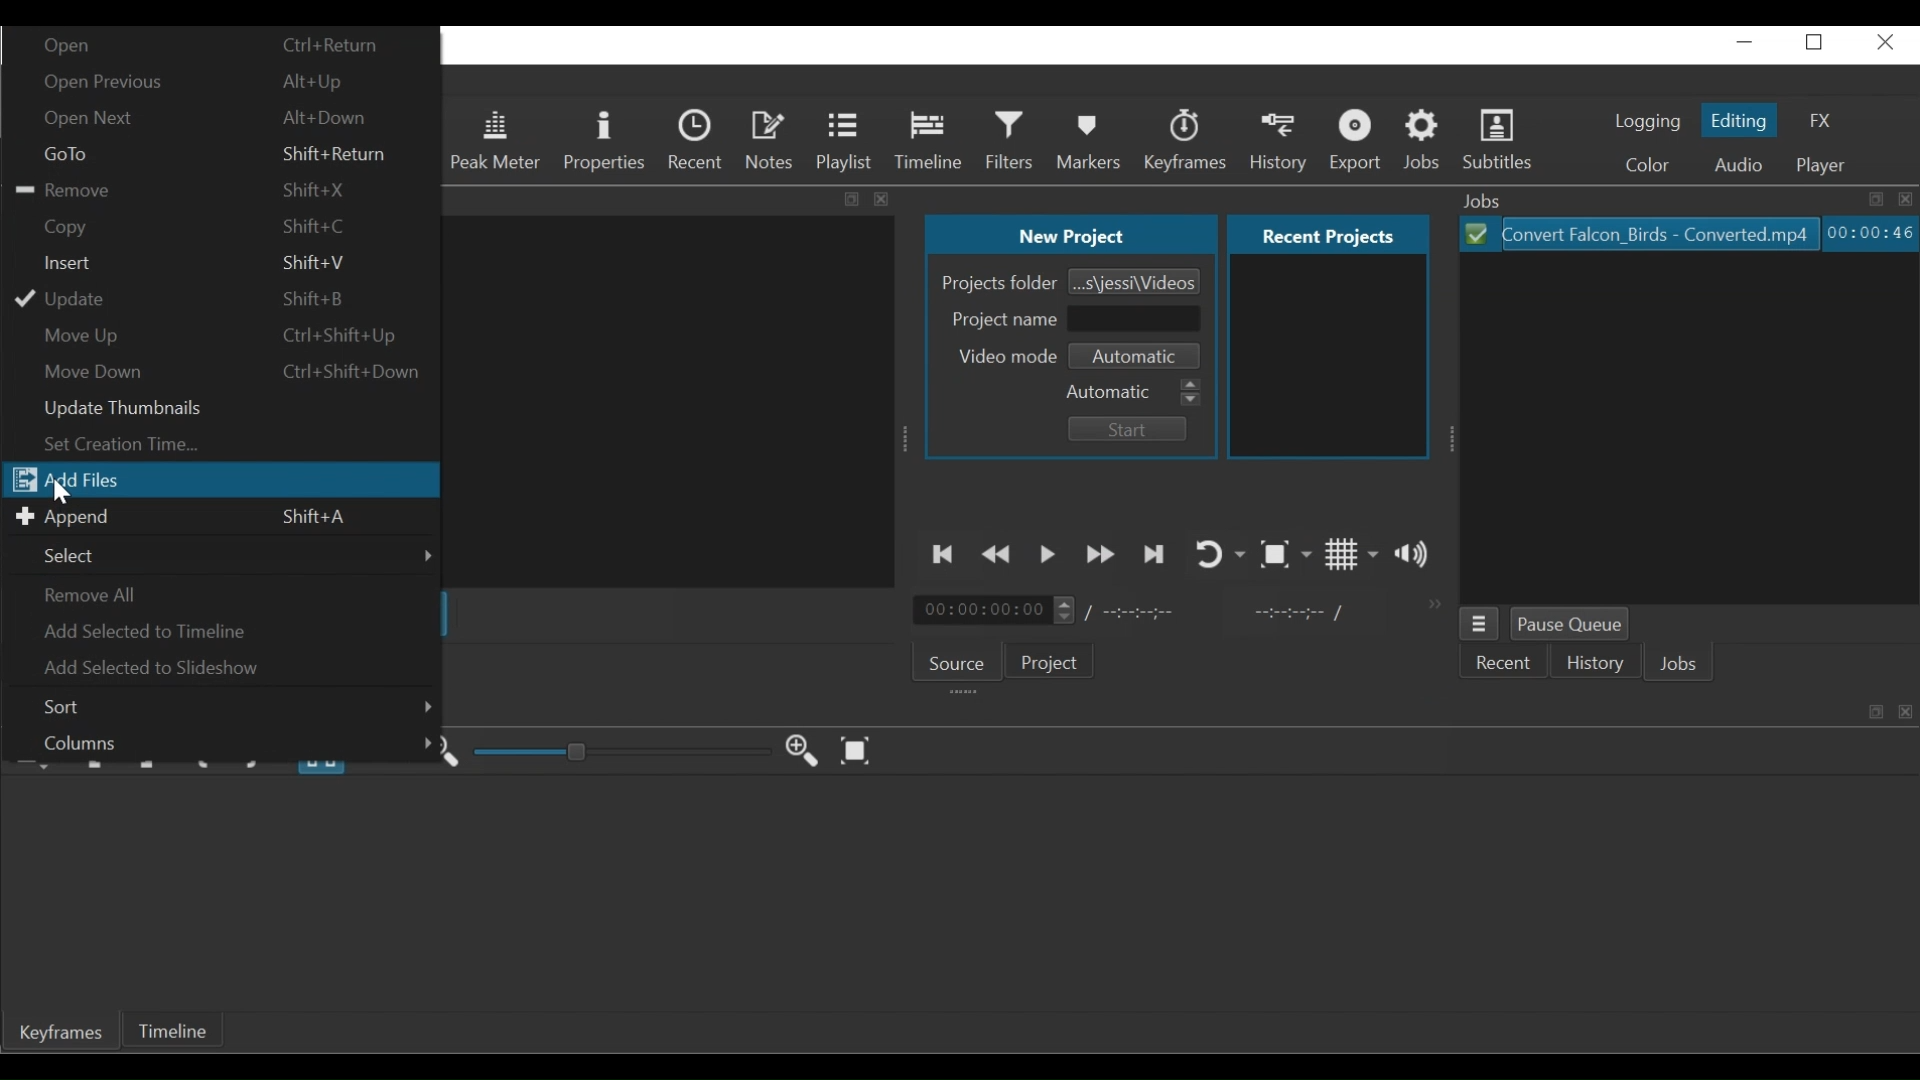 Image resolution: width=1920 pixels, height=1080 pixels. What do you see at coordinates (940, 553) in the screenshot?
I see `Skip to the previous point` at bounding box center [940, 553].